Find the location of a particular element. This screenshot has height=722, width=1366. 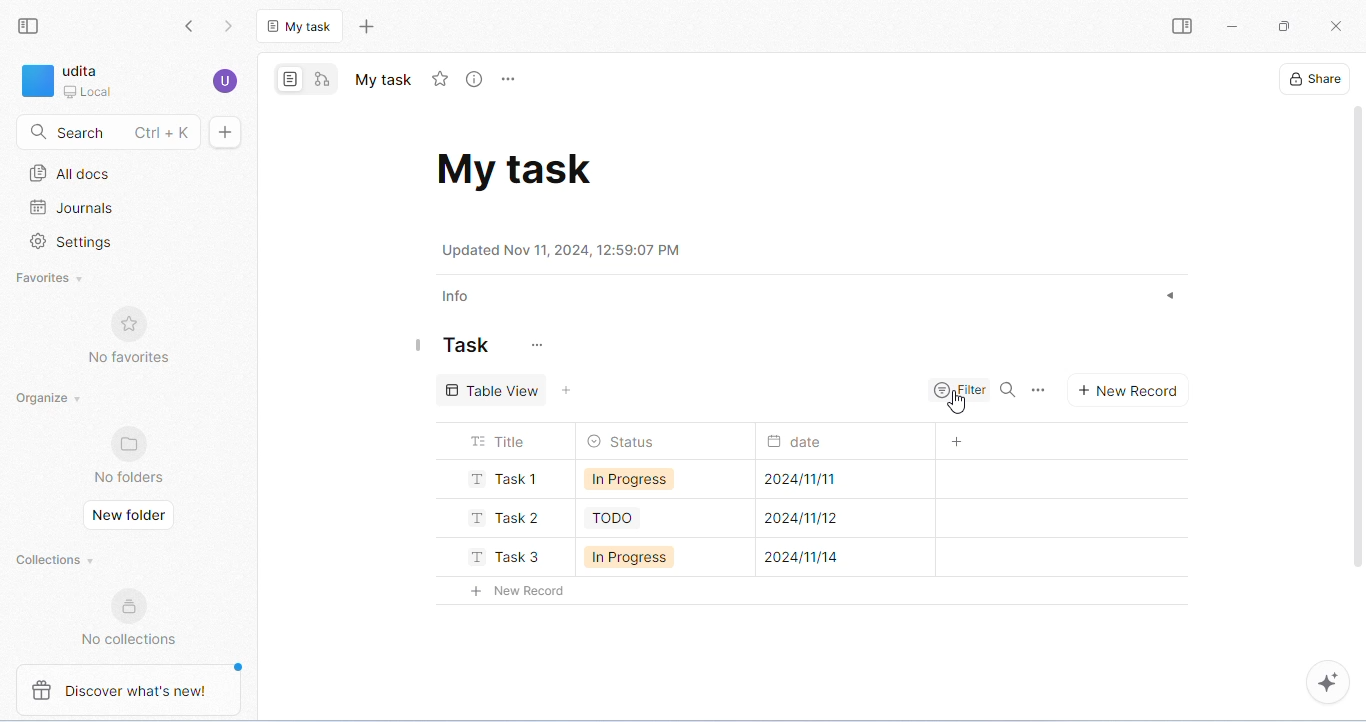

rename and more is located at coordinates (511, 80).